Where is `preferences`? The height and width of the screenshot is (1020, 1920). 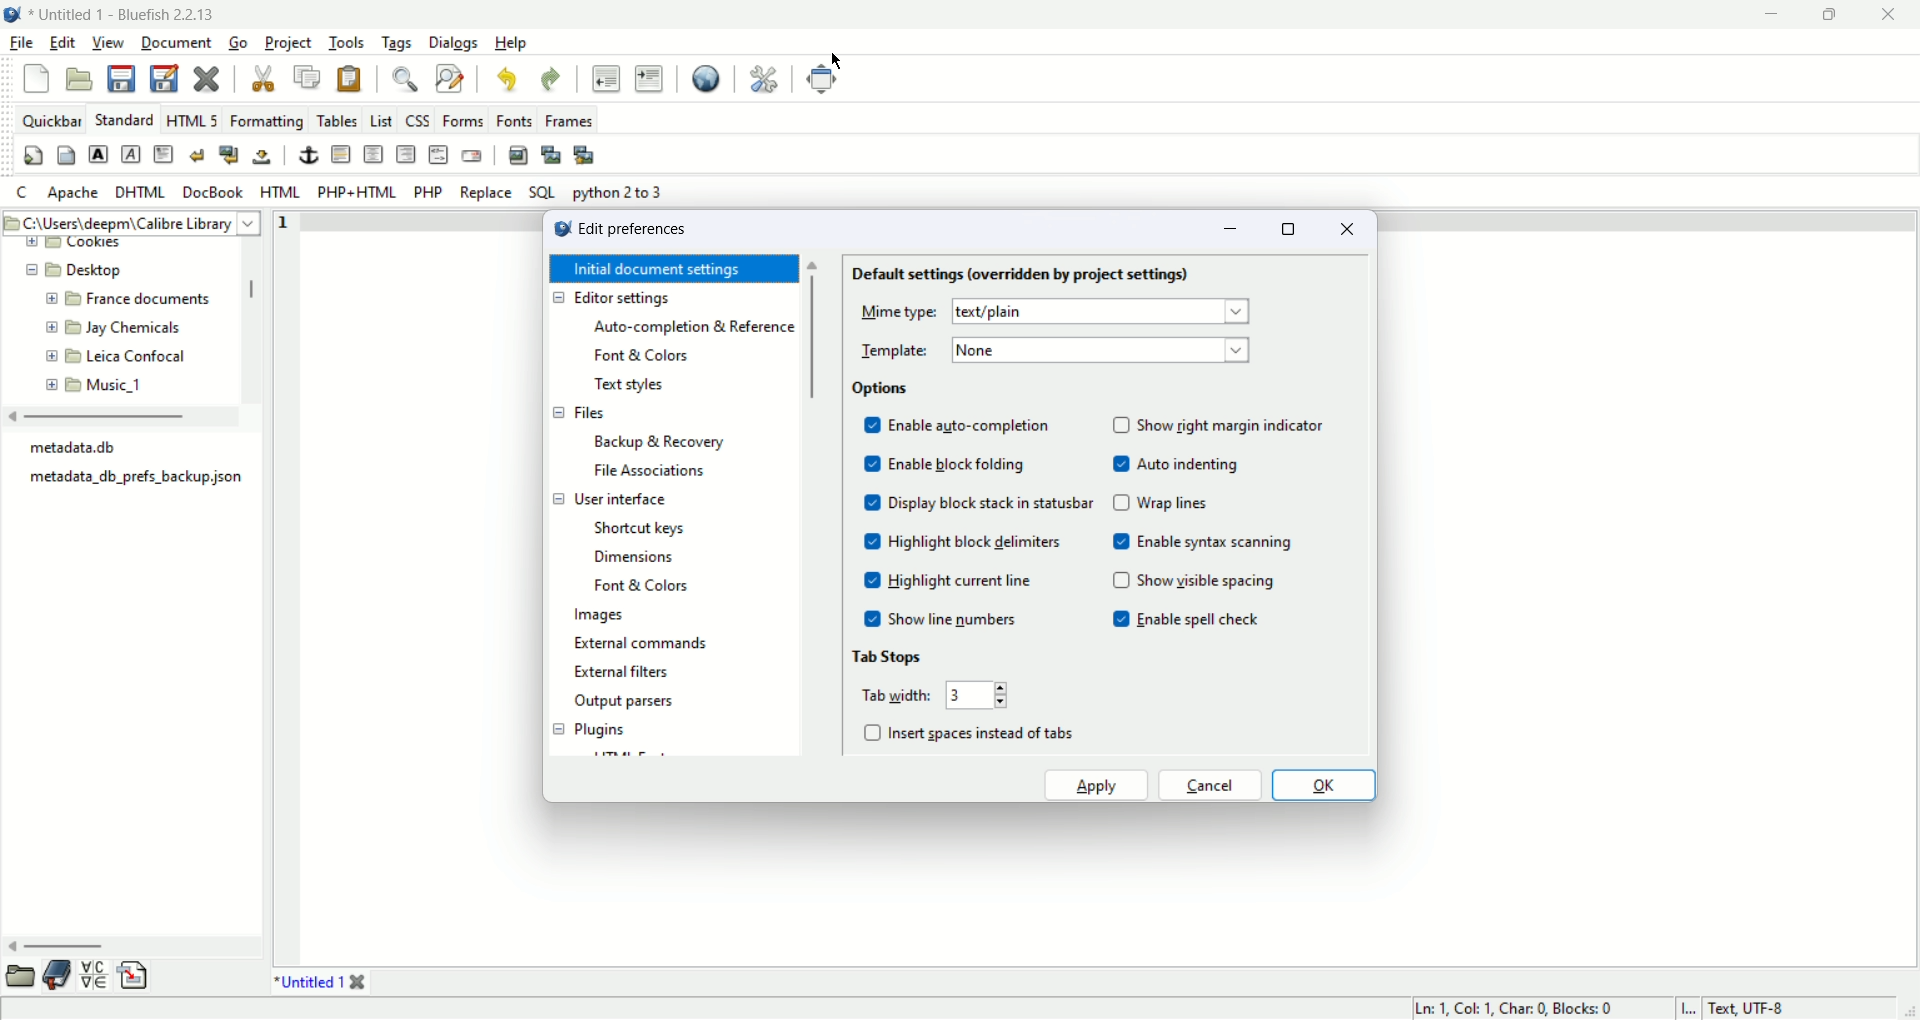
preferences is located at coordinates (763, 78).